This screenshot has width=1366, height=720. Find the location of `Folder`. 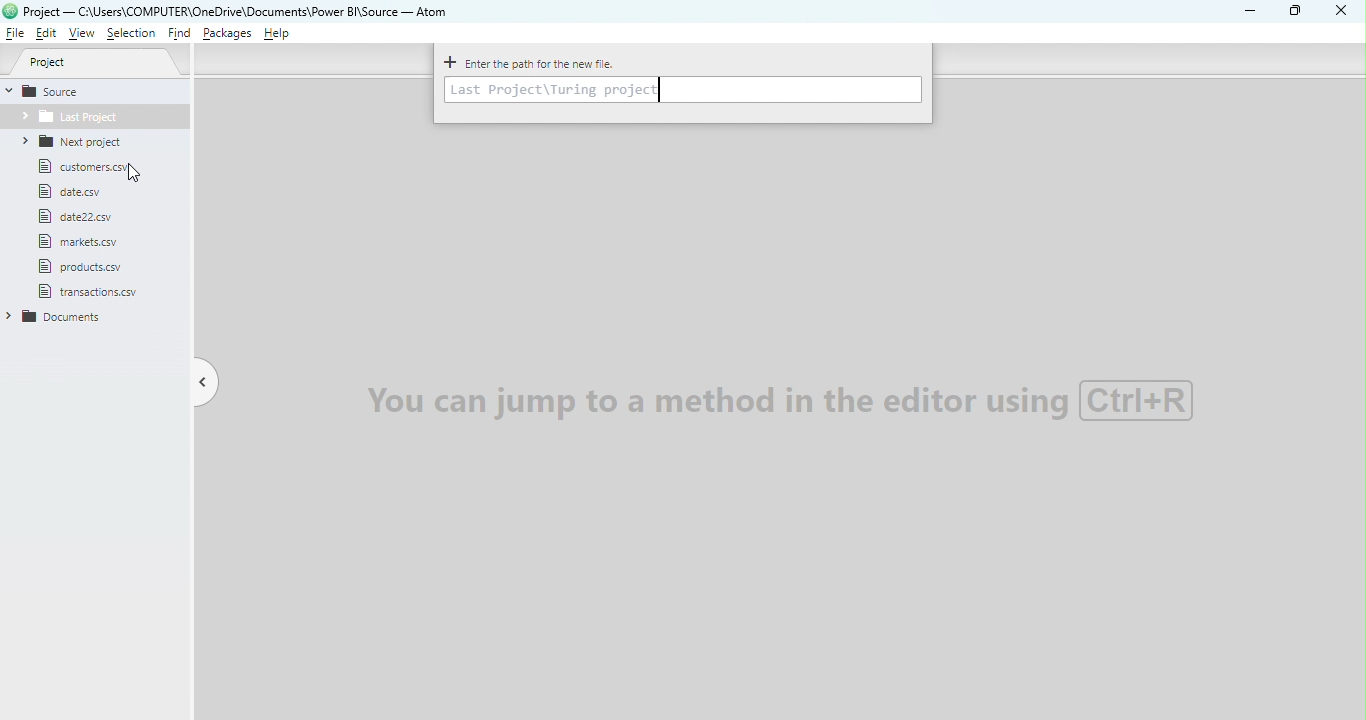

Folder is located at coordinates (81, 142).